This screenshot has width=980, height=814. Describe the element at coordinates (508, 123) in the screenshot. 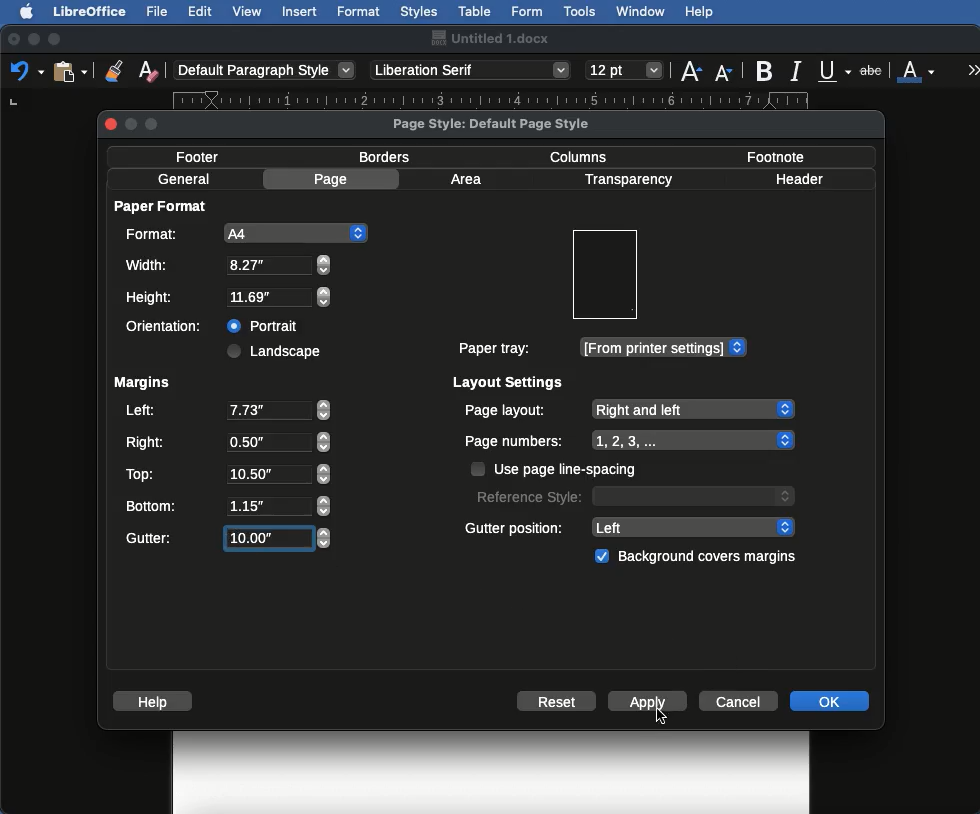

I see `Page style` at that location.